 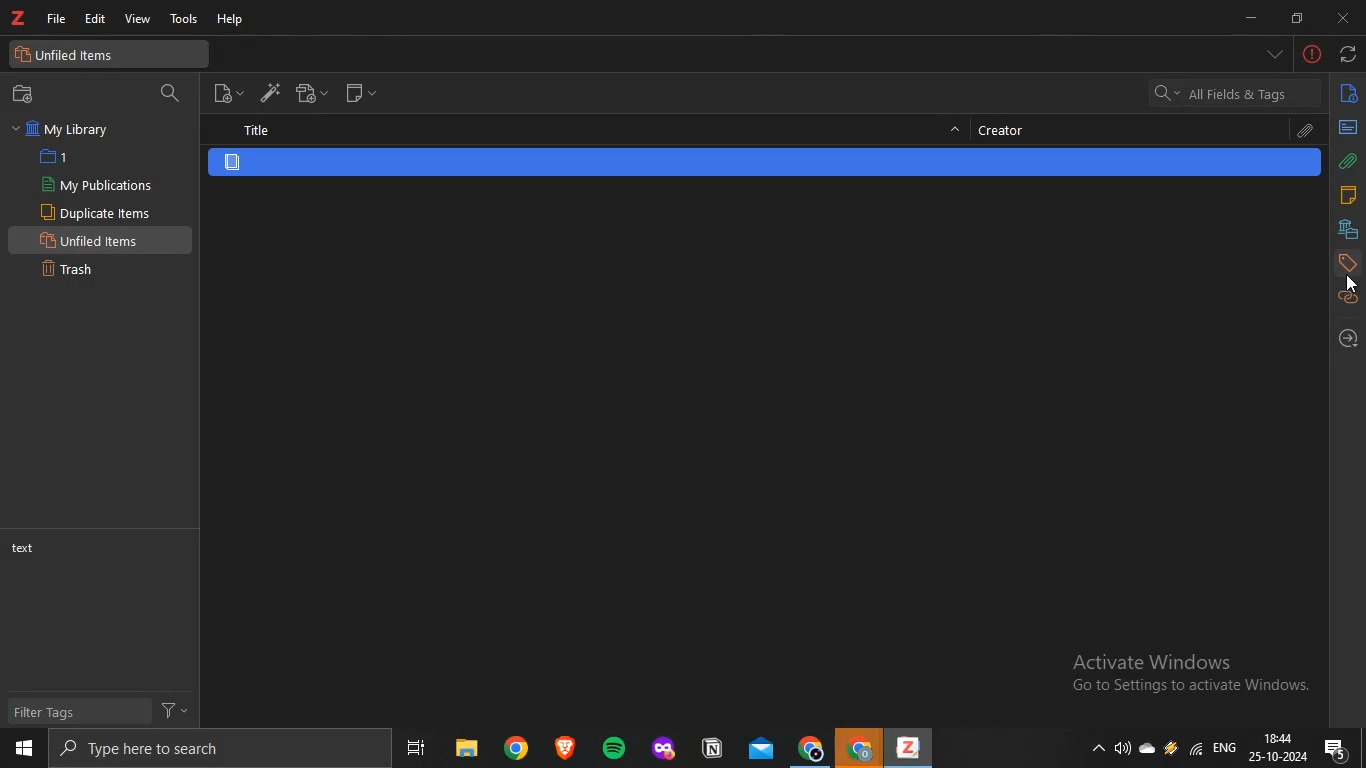 I want to click on date, so click(x=1276, y=758).